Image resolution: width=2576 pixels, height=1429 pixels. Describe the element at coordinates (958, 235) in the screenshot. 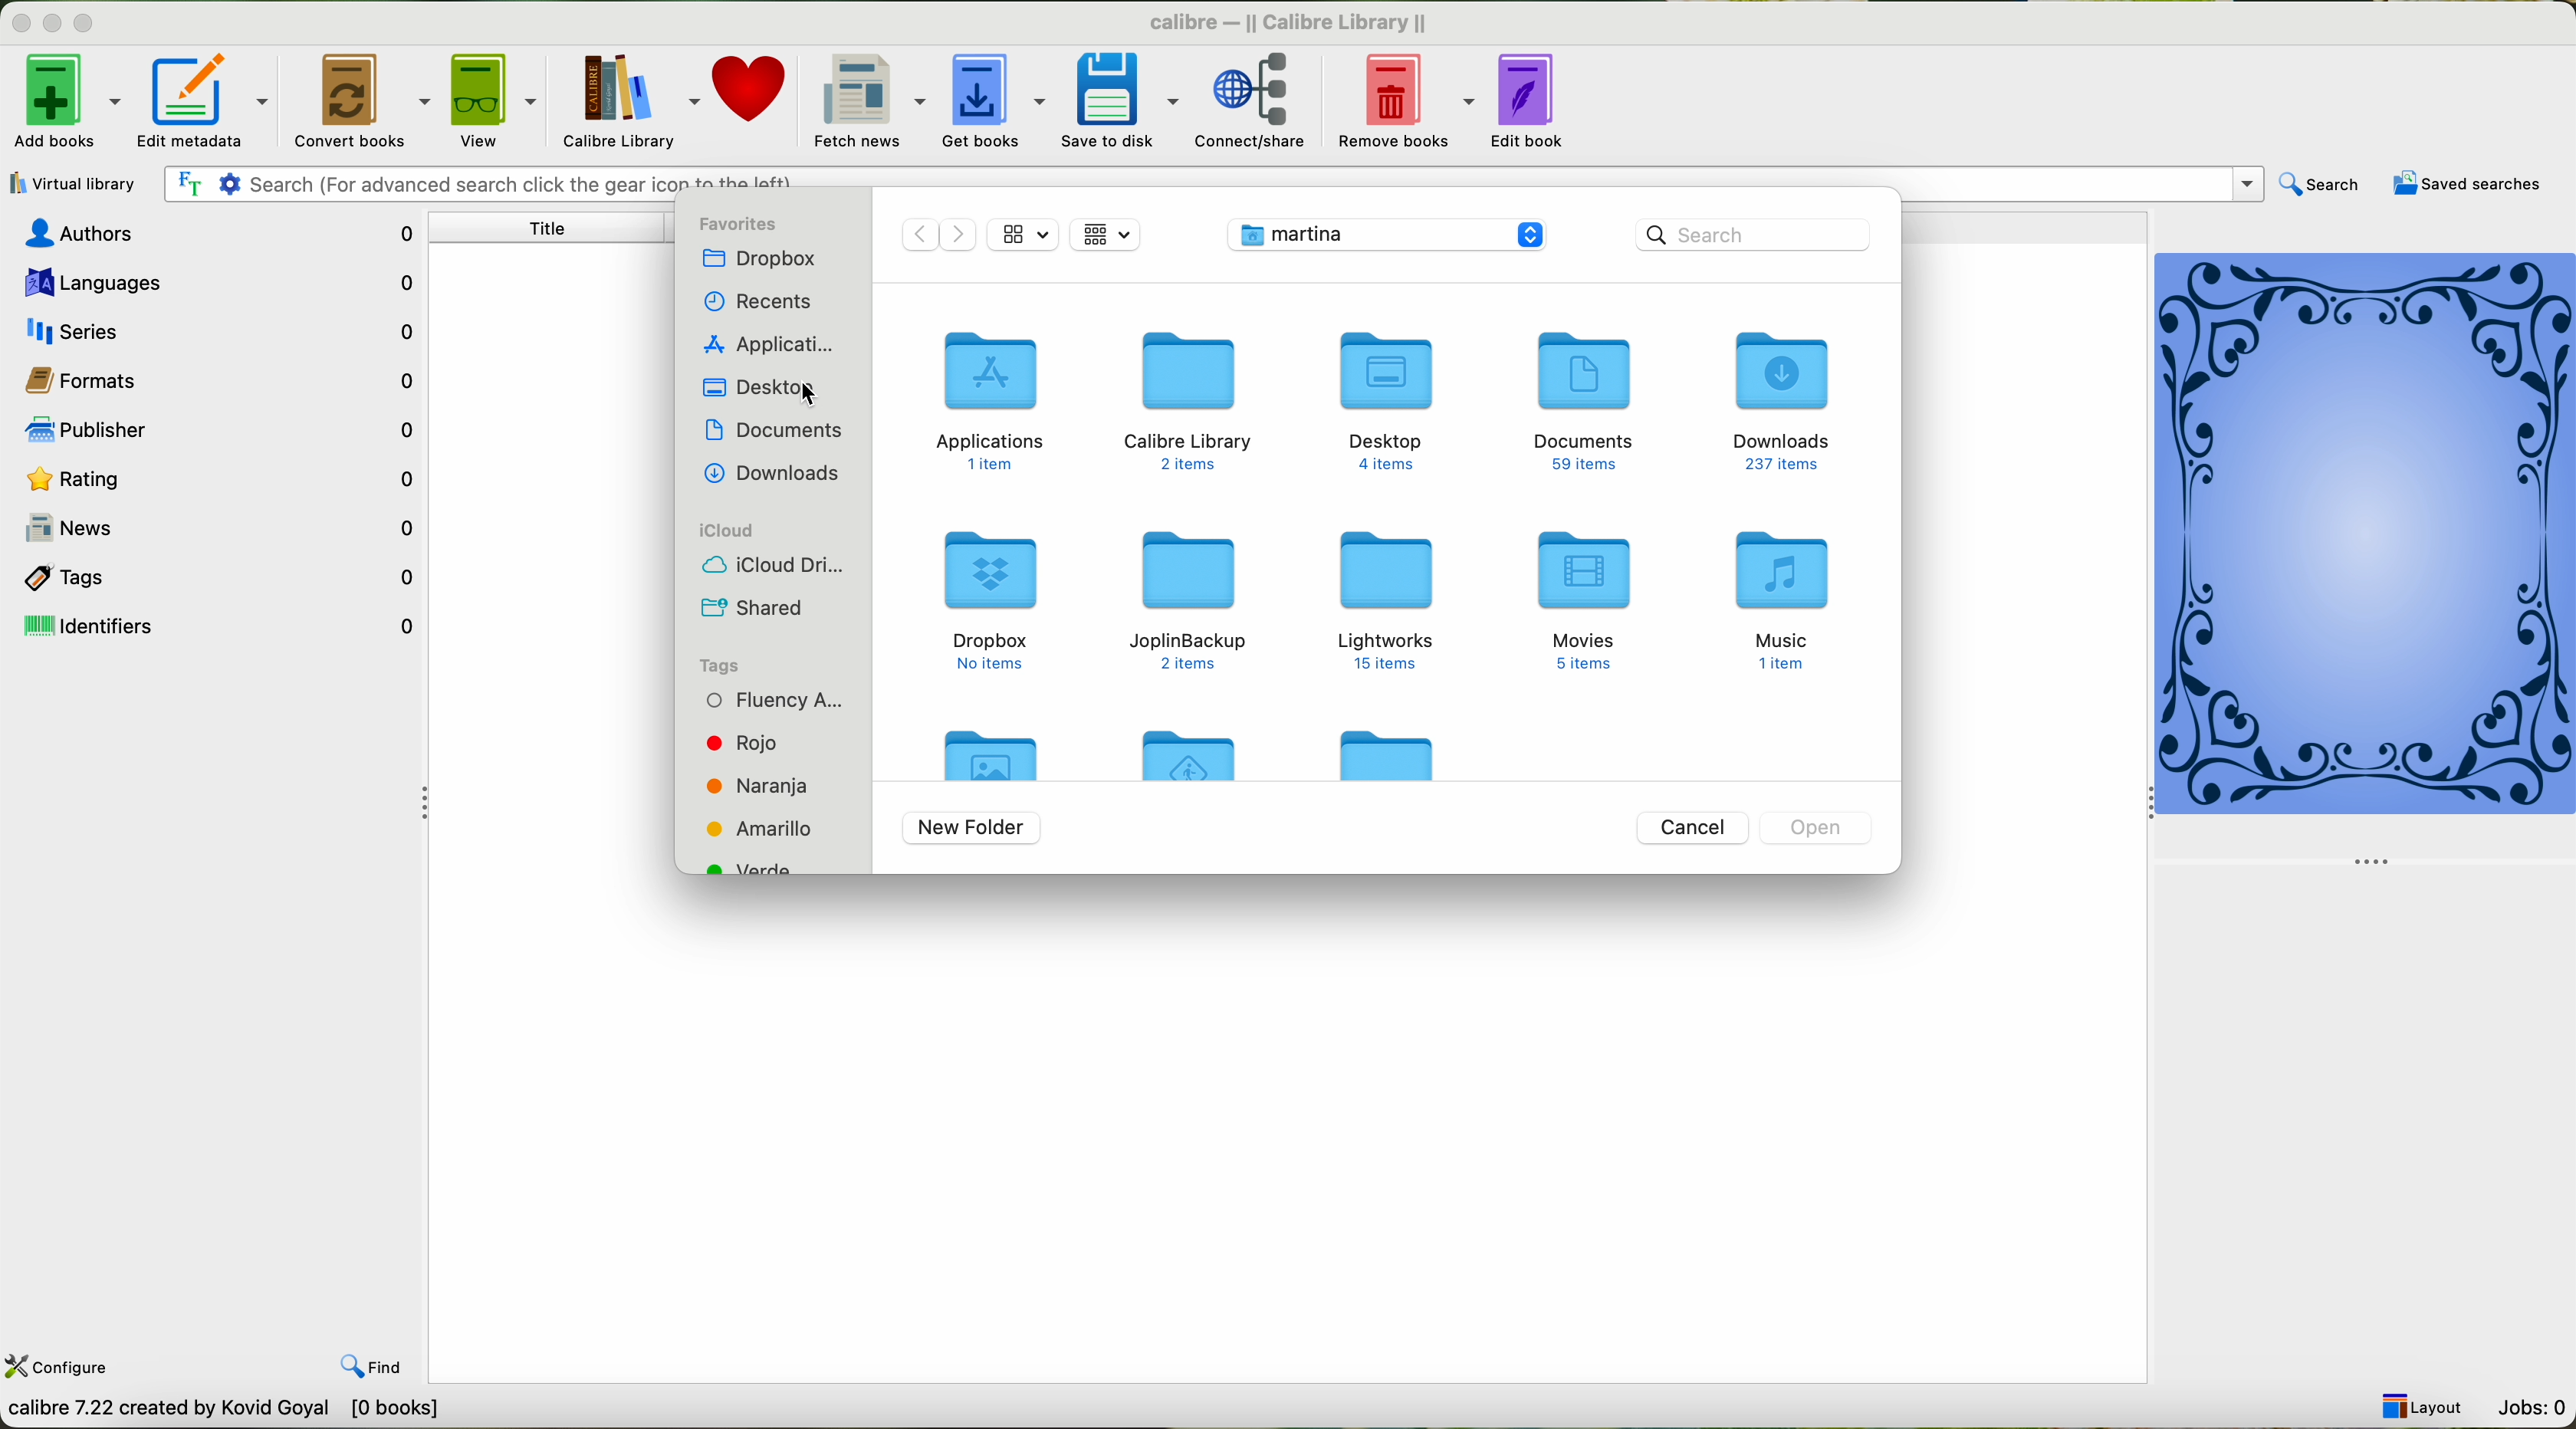

I see `next` at that location.